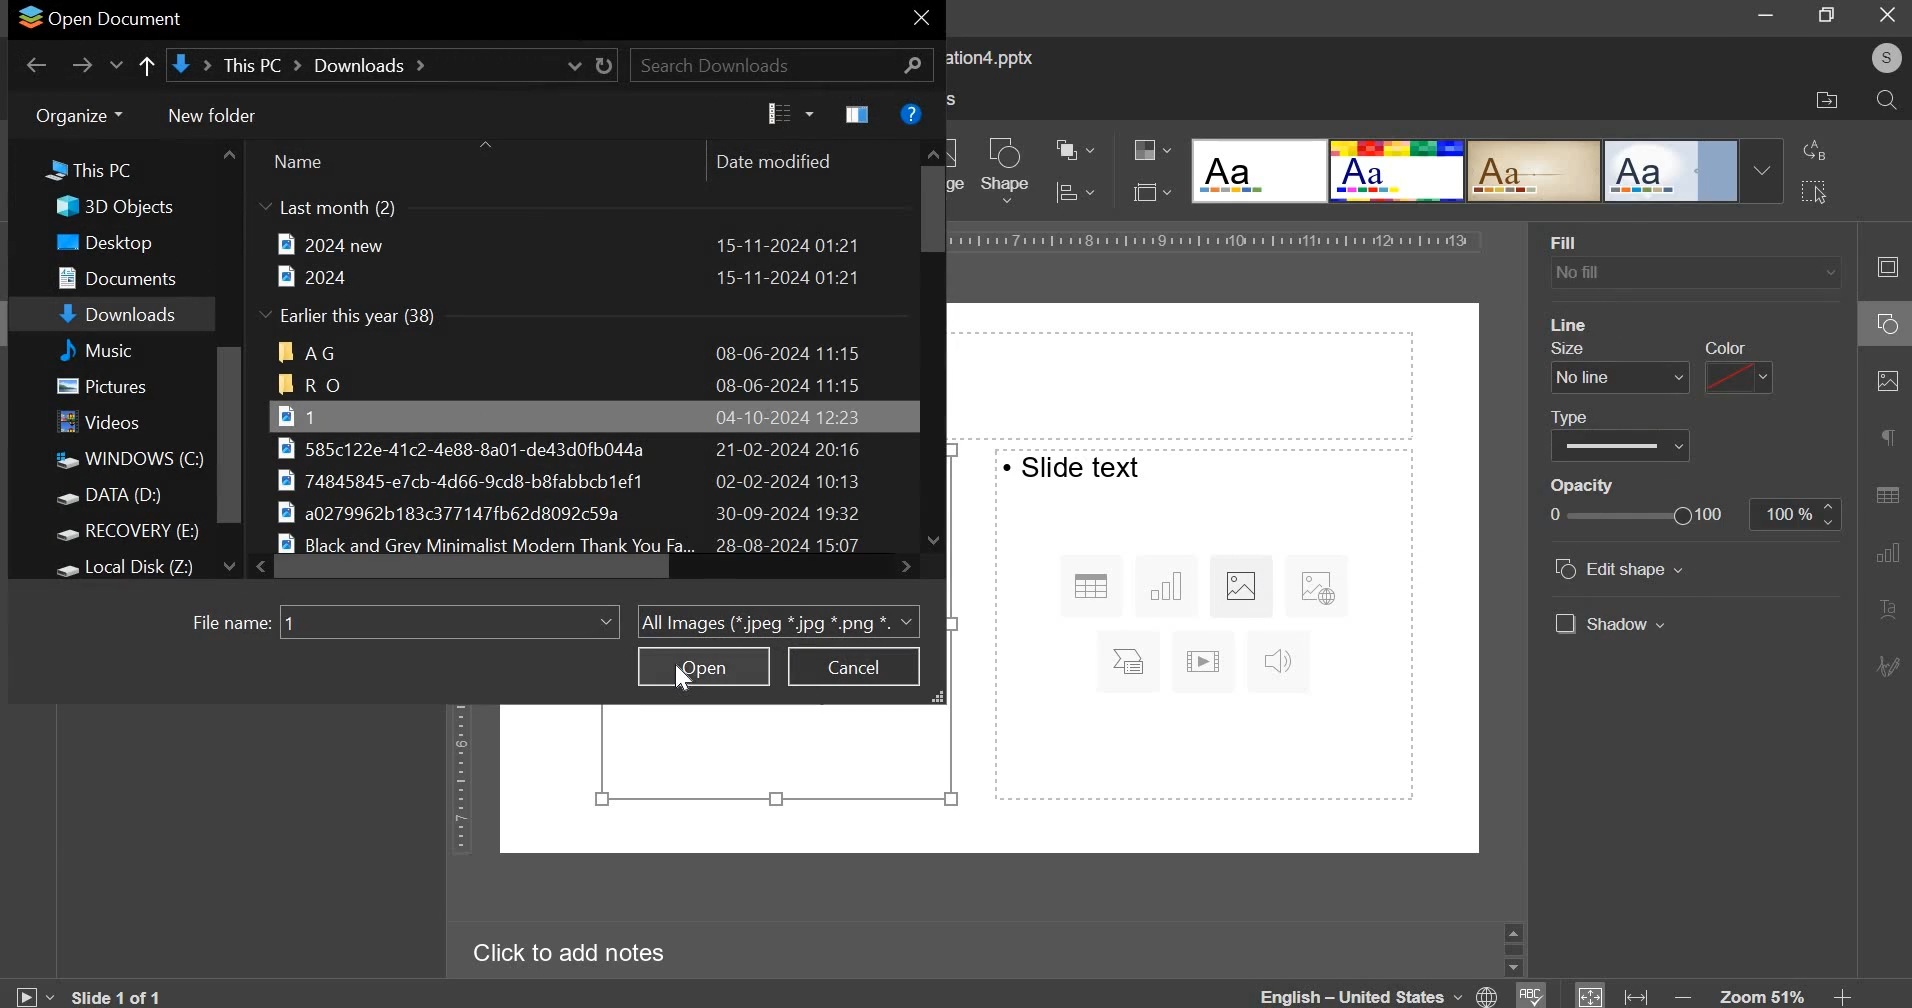 Image resolution: width=1912 pixels, height=1008 pixels. What do you see at coordinates (1724, 347) in the screenshot?
I see `color` at bounding box center [1724, 347].